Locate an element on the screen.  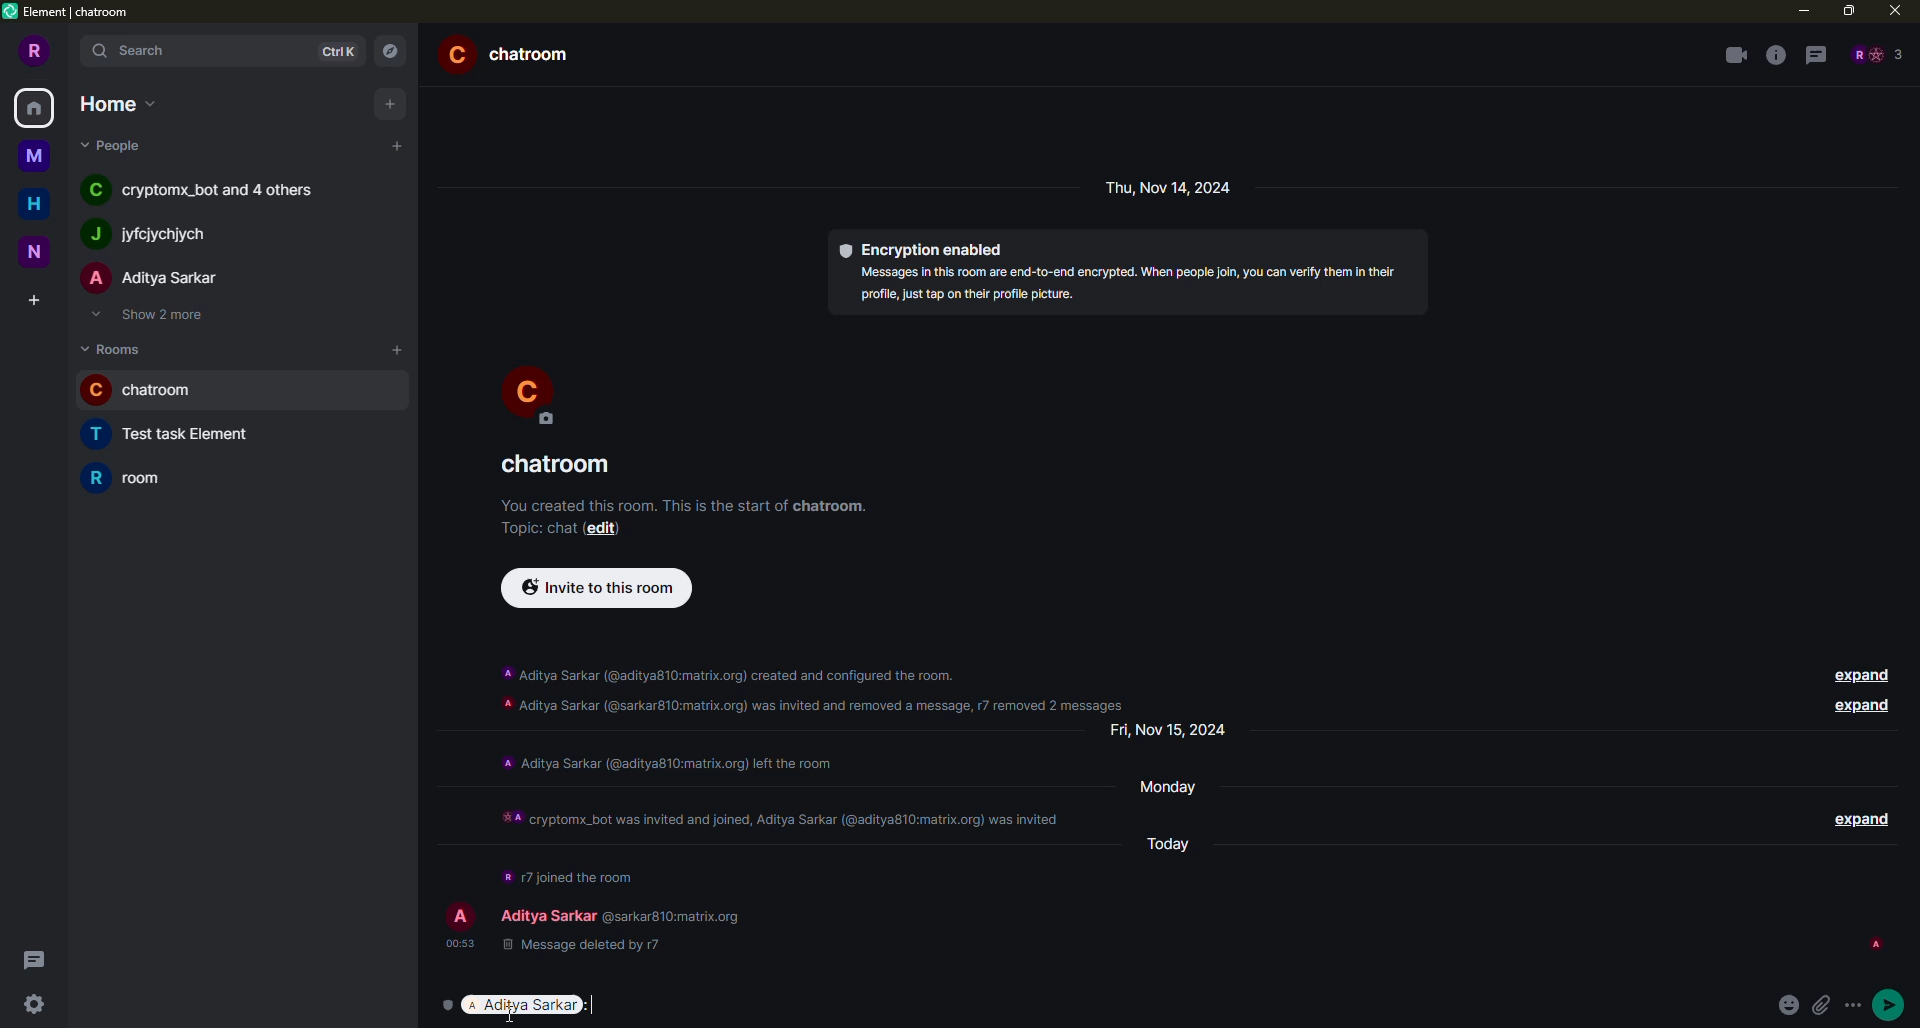
info is located at coordinates (666, 761).